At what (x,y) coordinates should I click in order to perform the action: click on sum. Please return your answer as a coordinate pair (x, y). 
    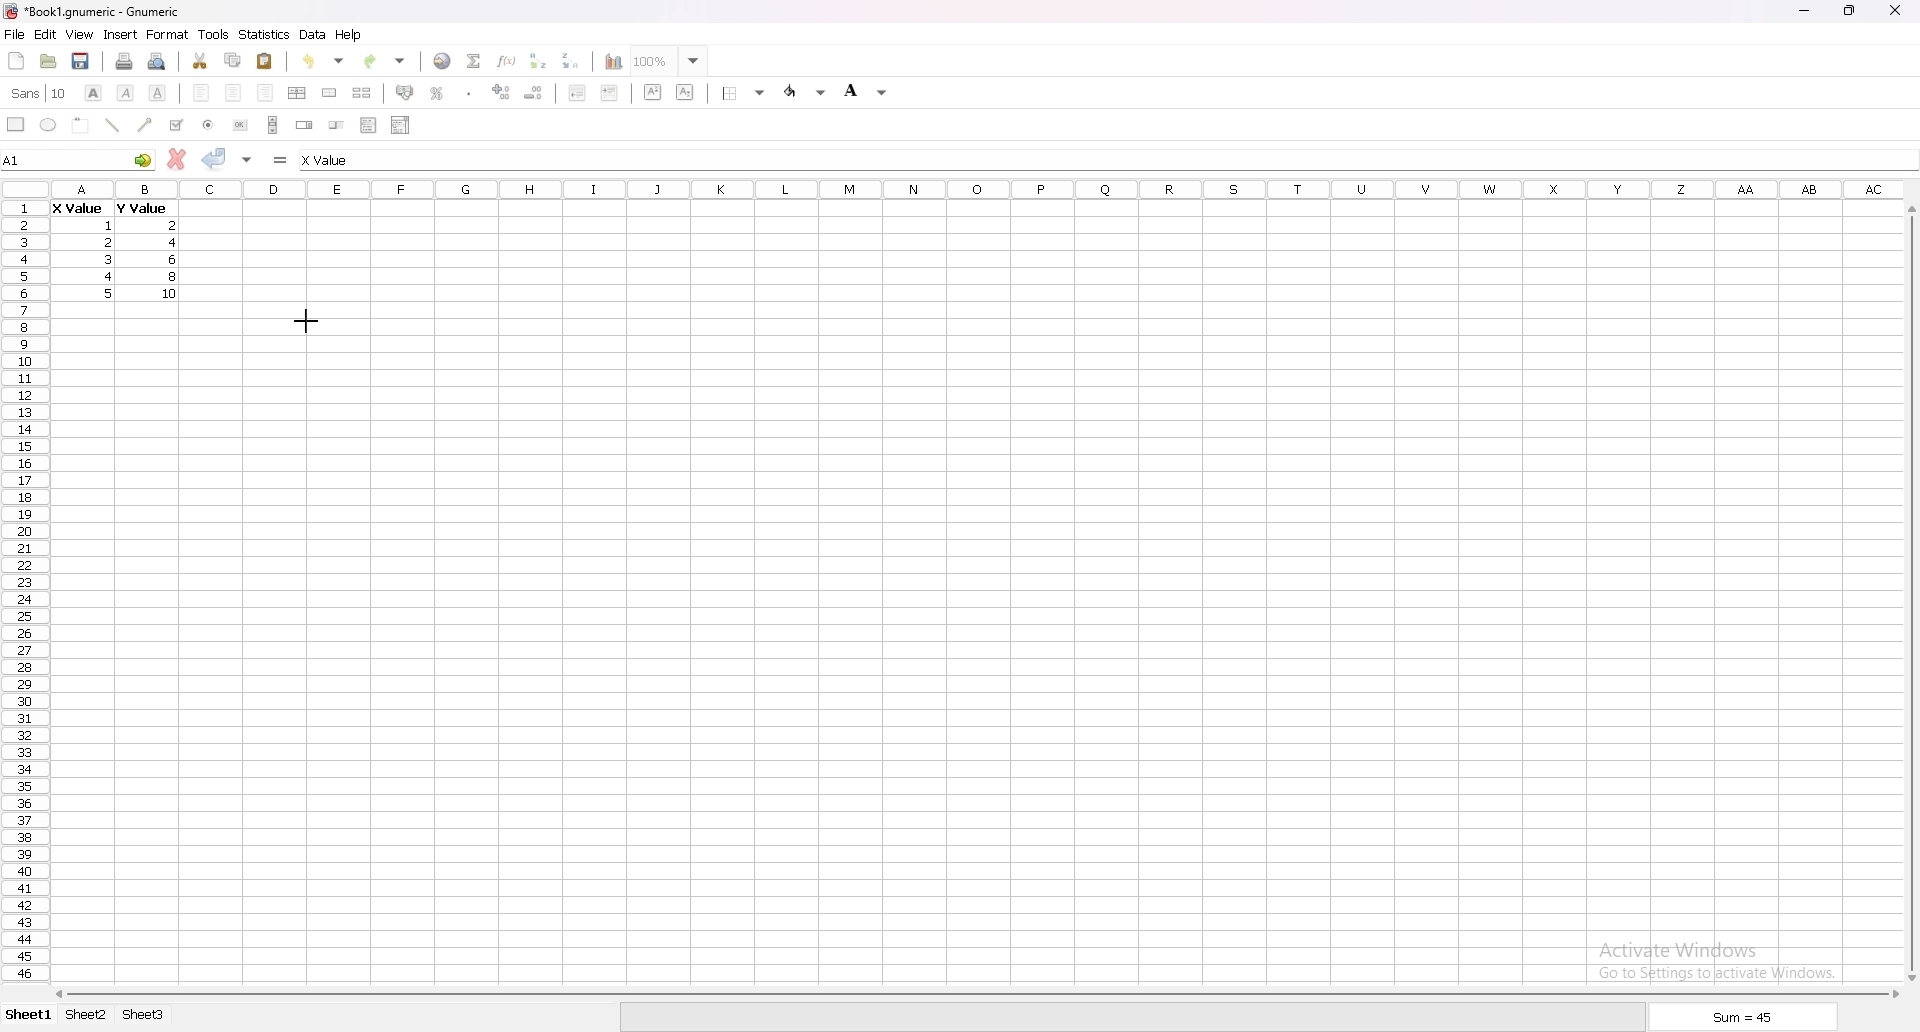
    Looking at the image, I should click on (1744, 1020).